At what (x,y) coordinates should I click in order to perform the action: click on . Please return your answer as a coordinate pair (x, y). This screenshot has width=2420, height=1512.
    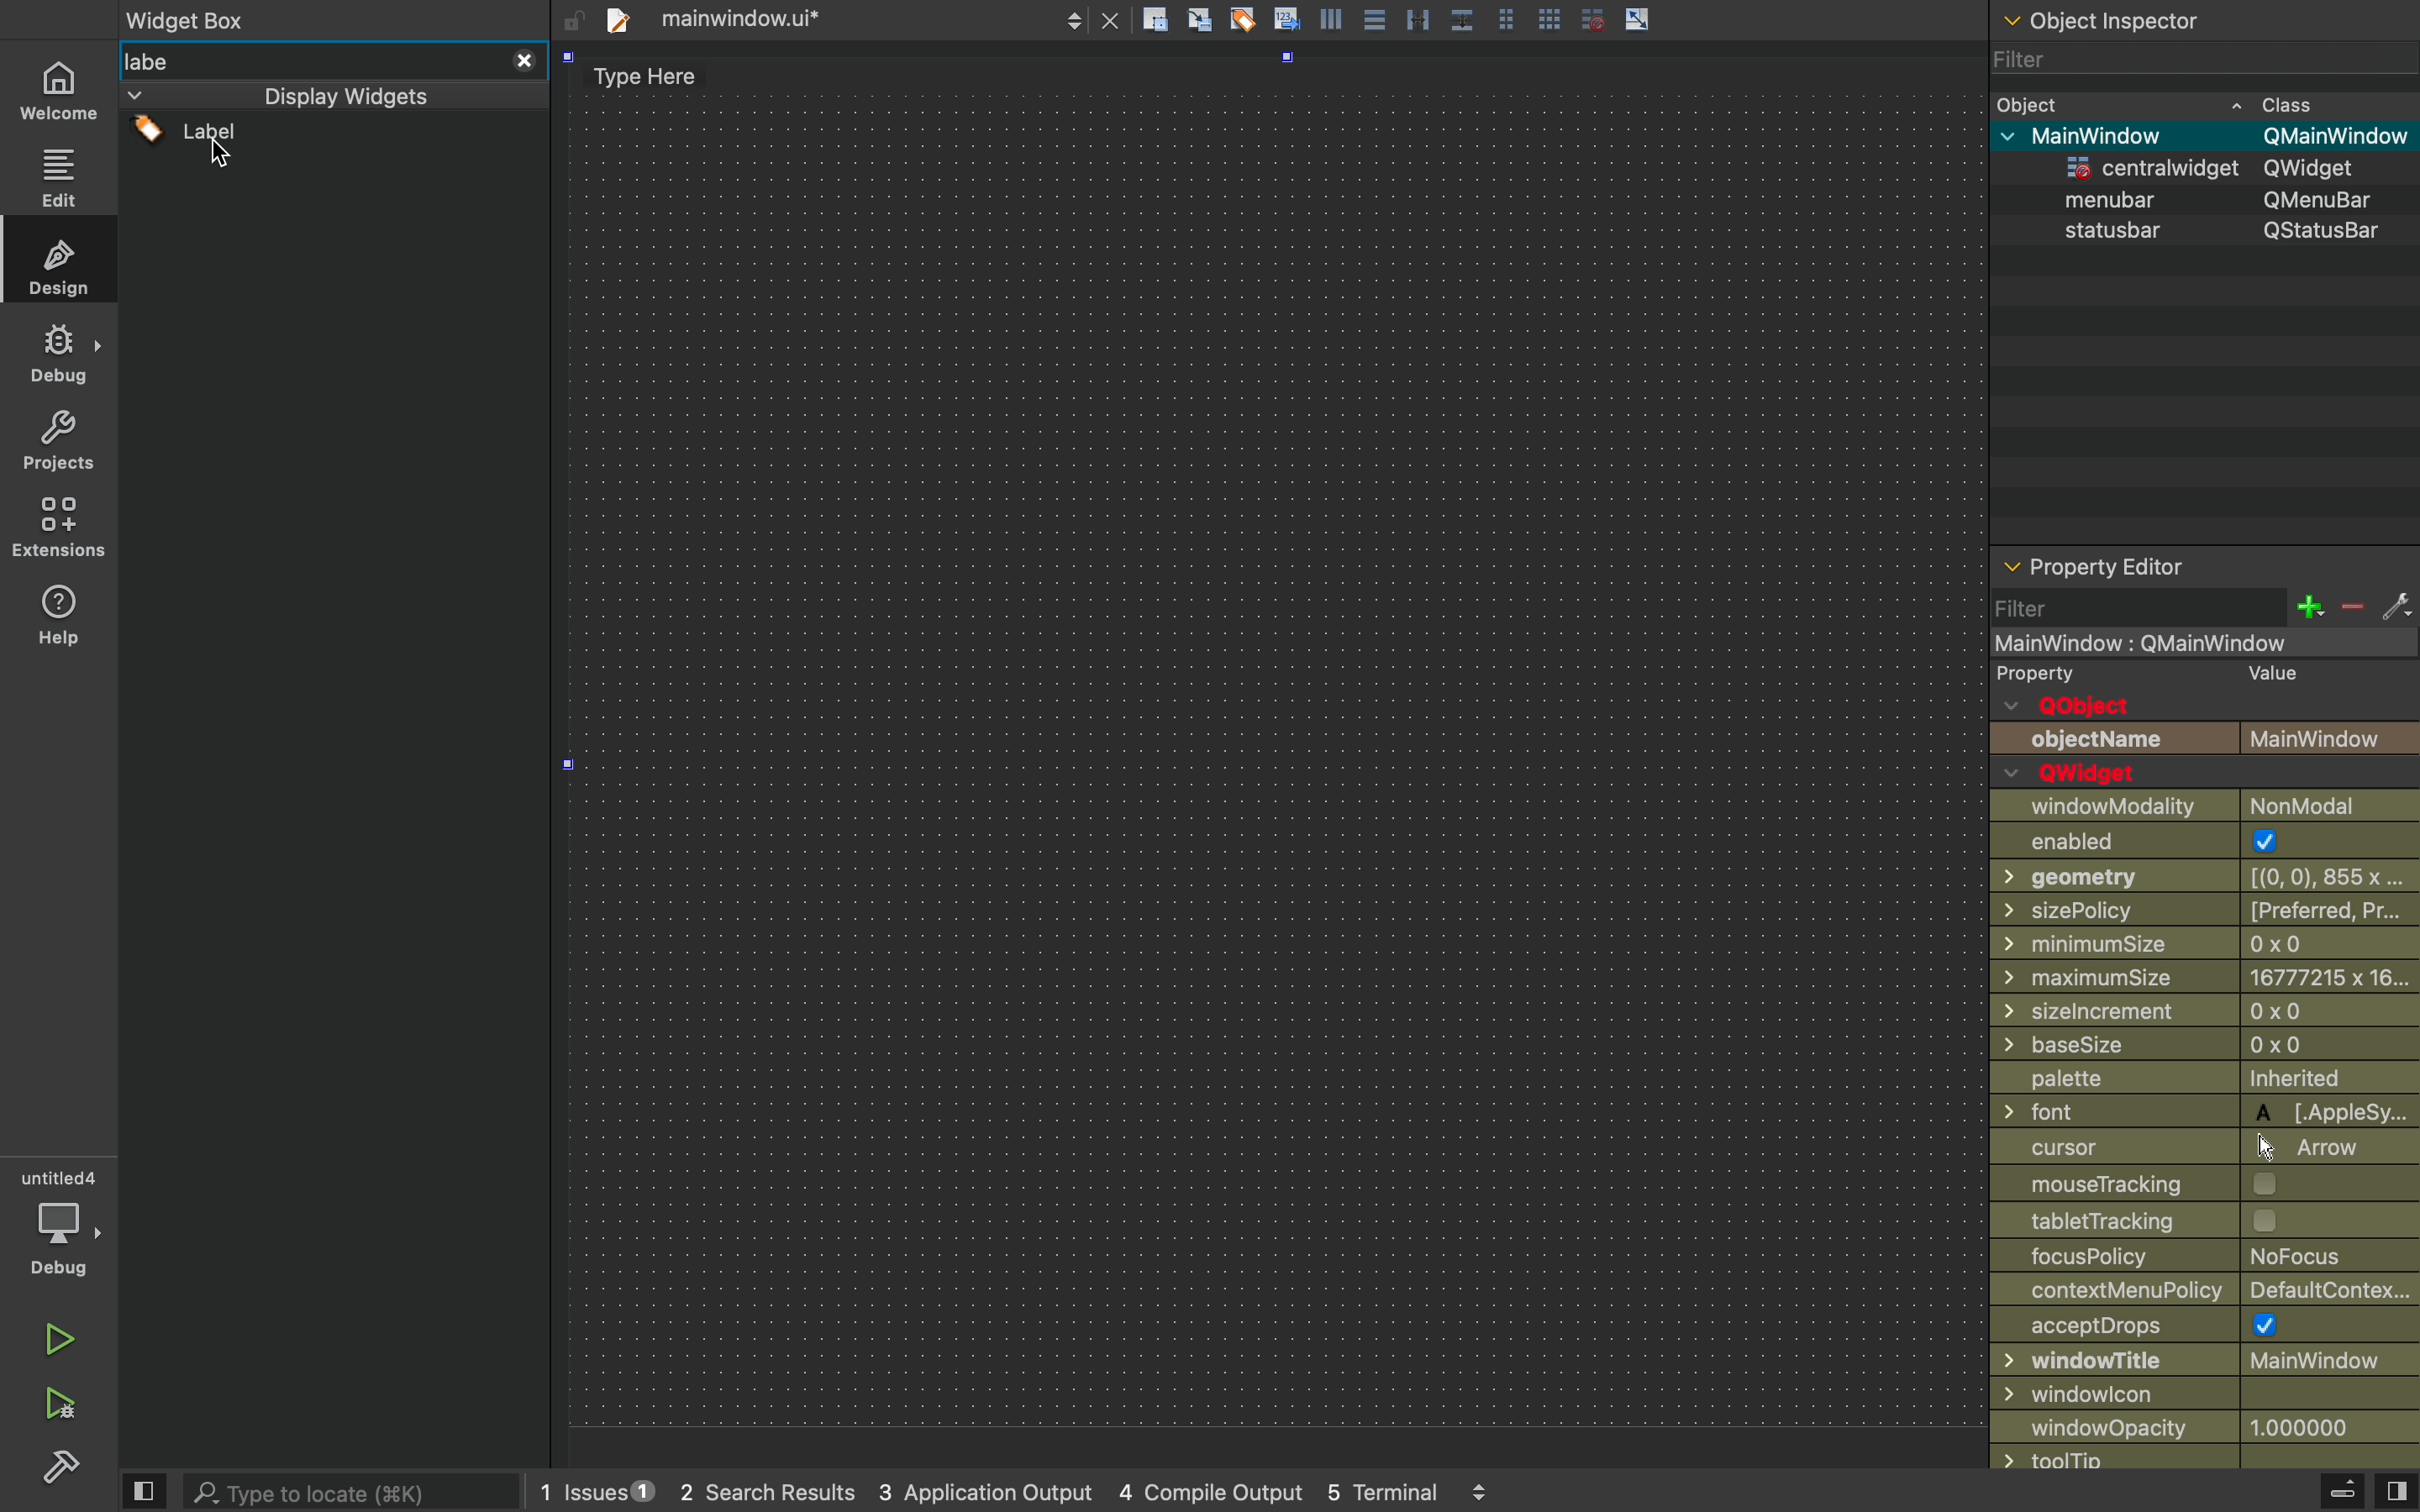
    Looking at the image, I should click on (152, 1490).